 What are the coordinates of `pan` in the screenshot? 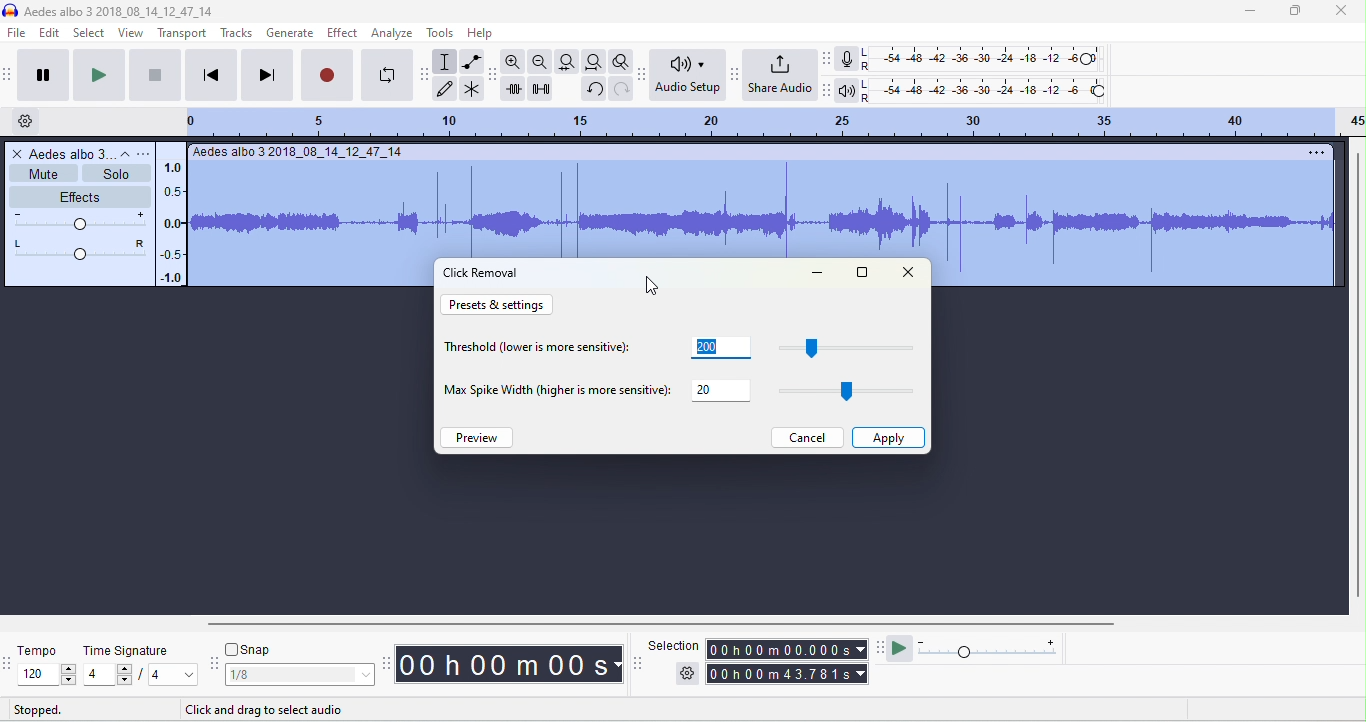 It's located at (75, 249).